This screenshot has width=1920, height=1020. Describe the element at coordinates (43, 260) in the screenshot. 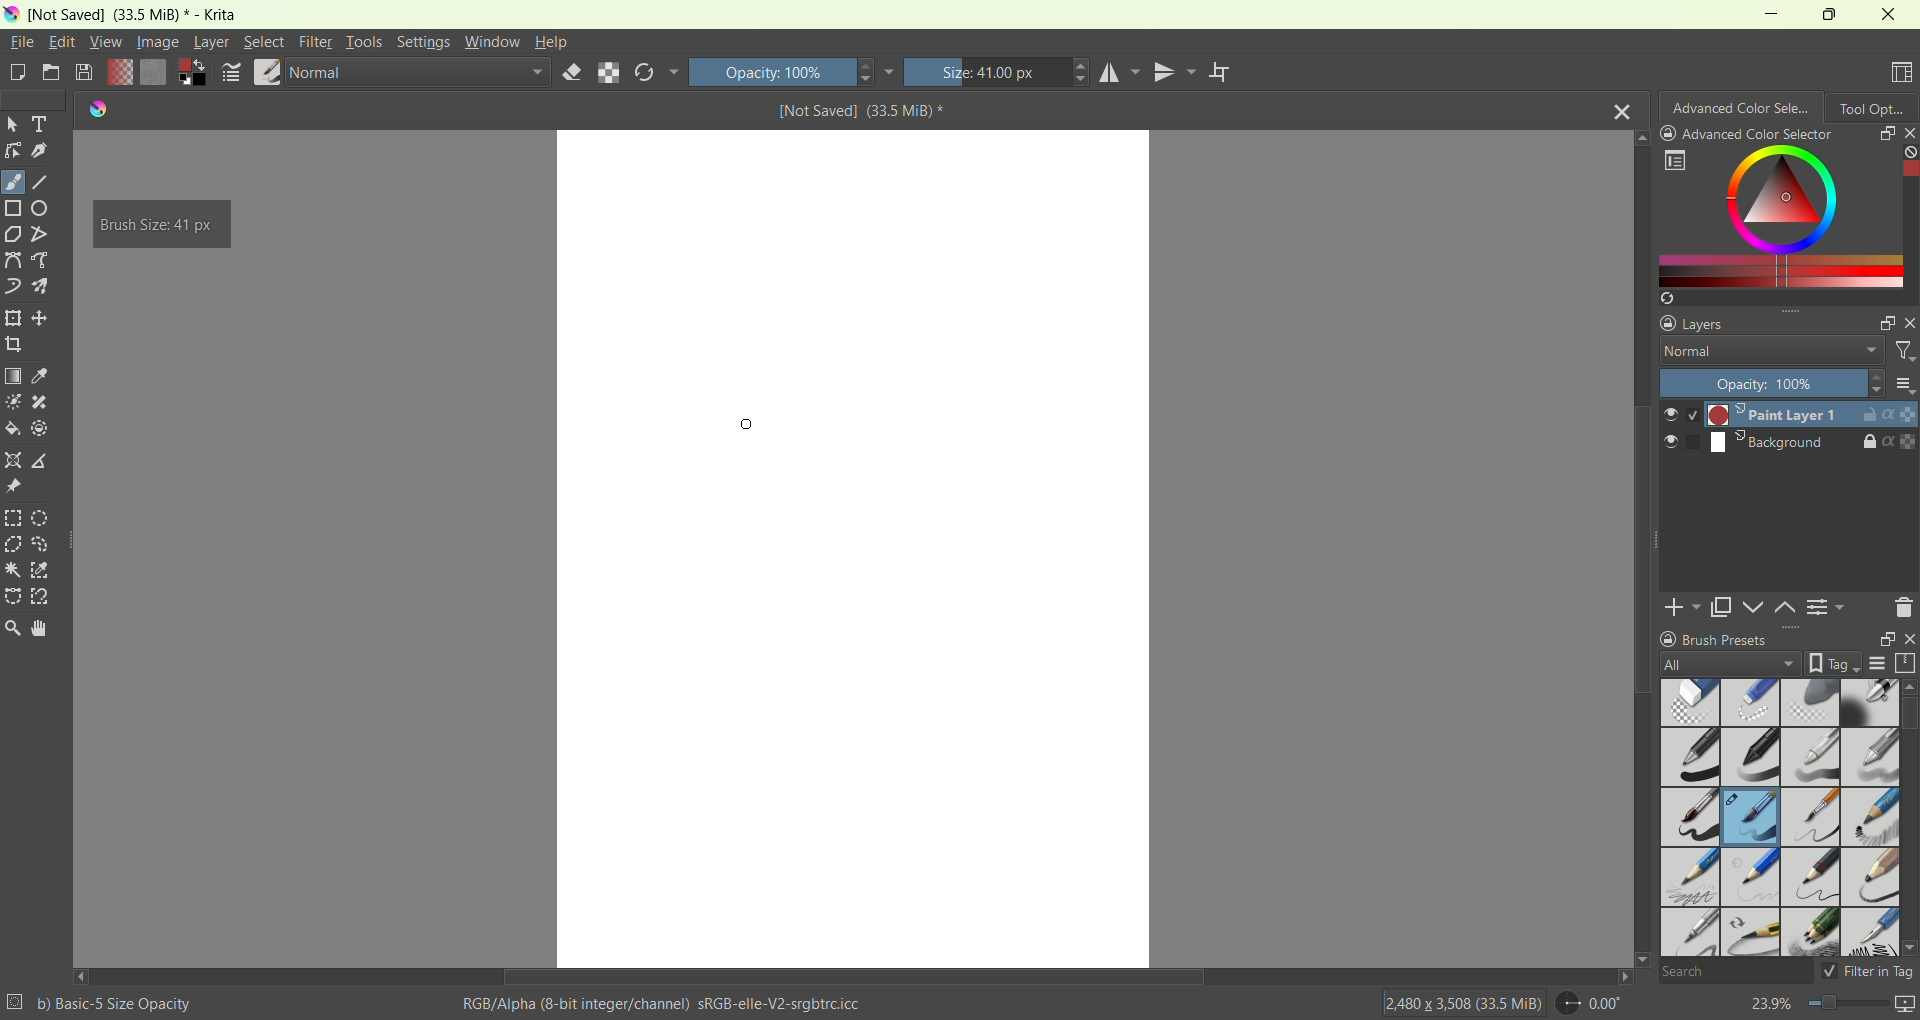

I see `freehand path` at that location.